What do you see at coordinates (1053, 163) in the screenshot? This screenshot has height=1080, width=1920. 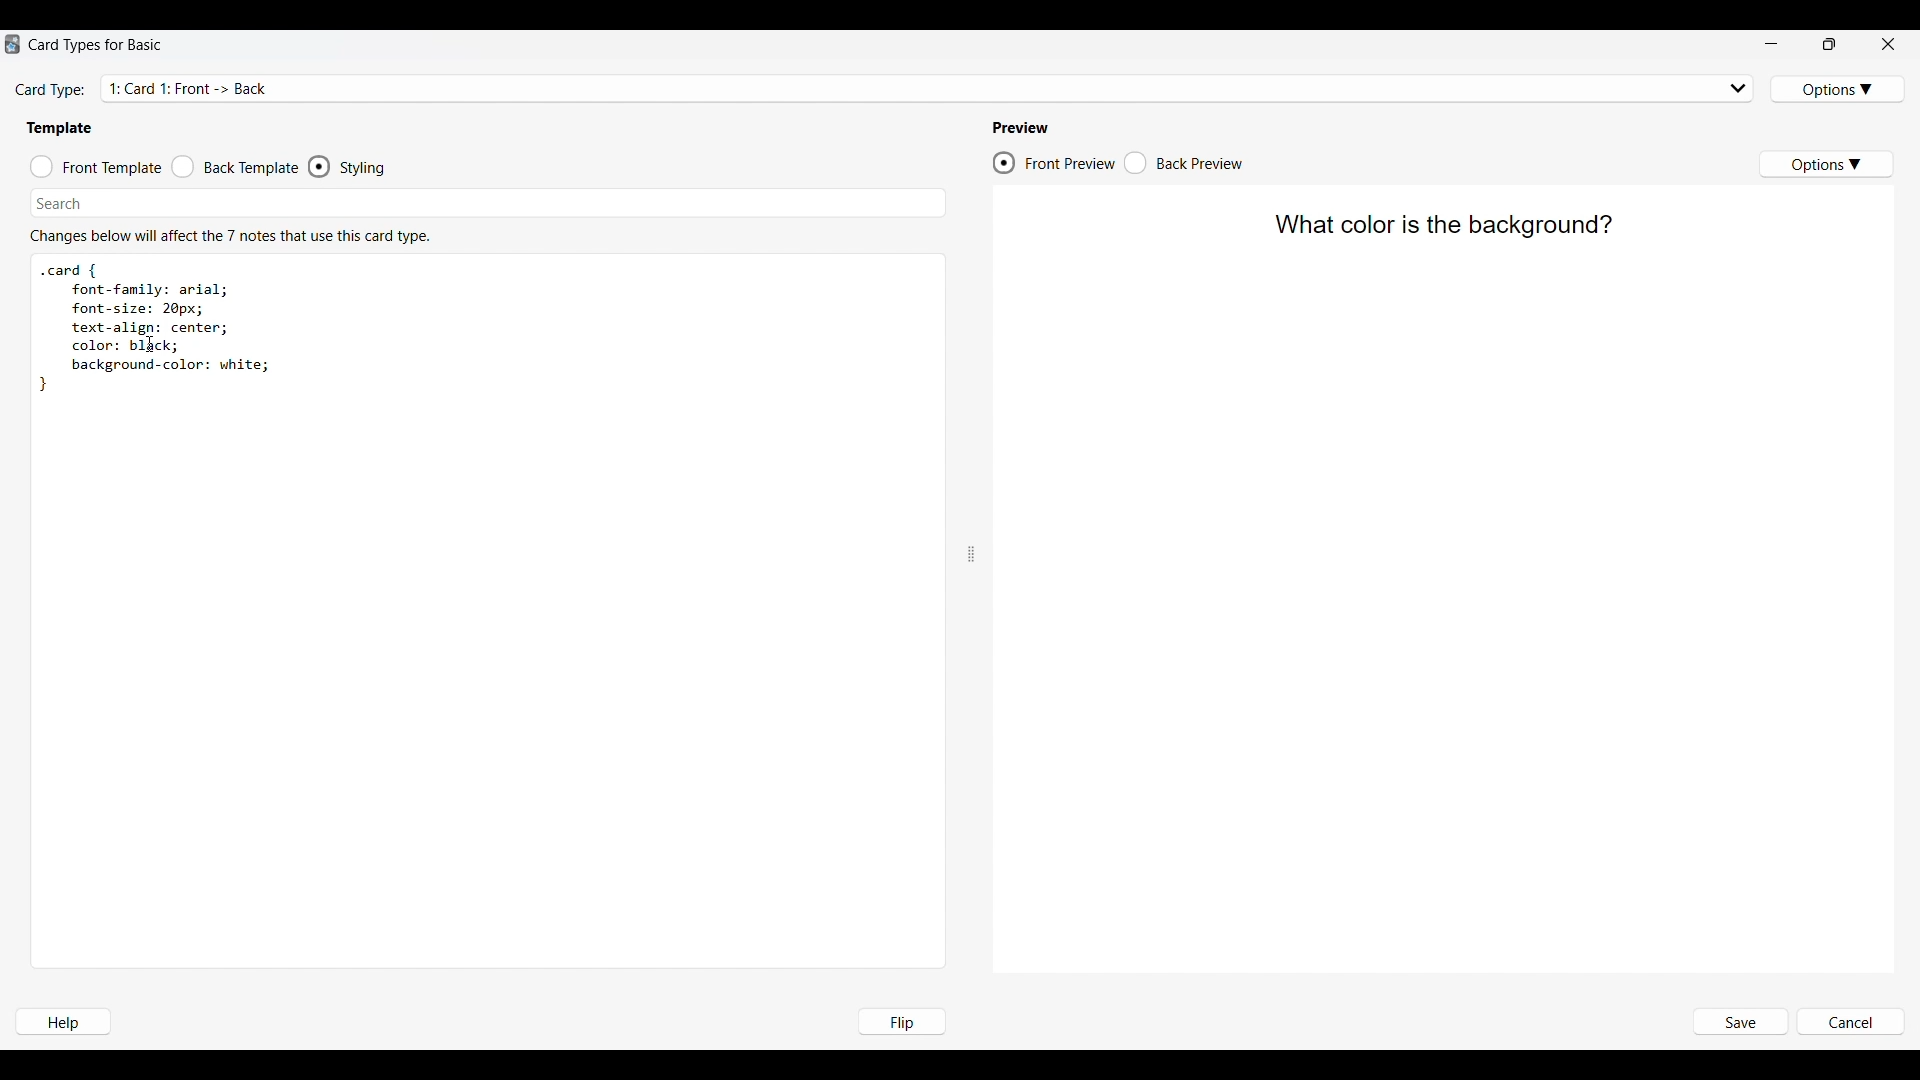 I see `Preview front of card, current selection` at bounding box center [1053, 163].